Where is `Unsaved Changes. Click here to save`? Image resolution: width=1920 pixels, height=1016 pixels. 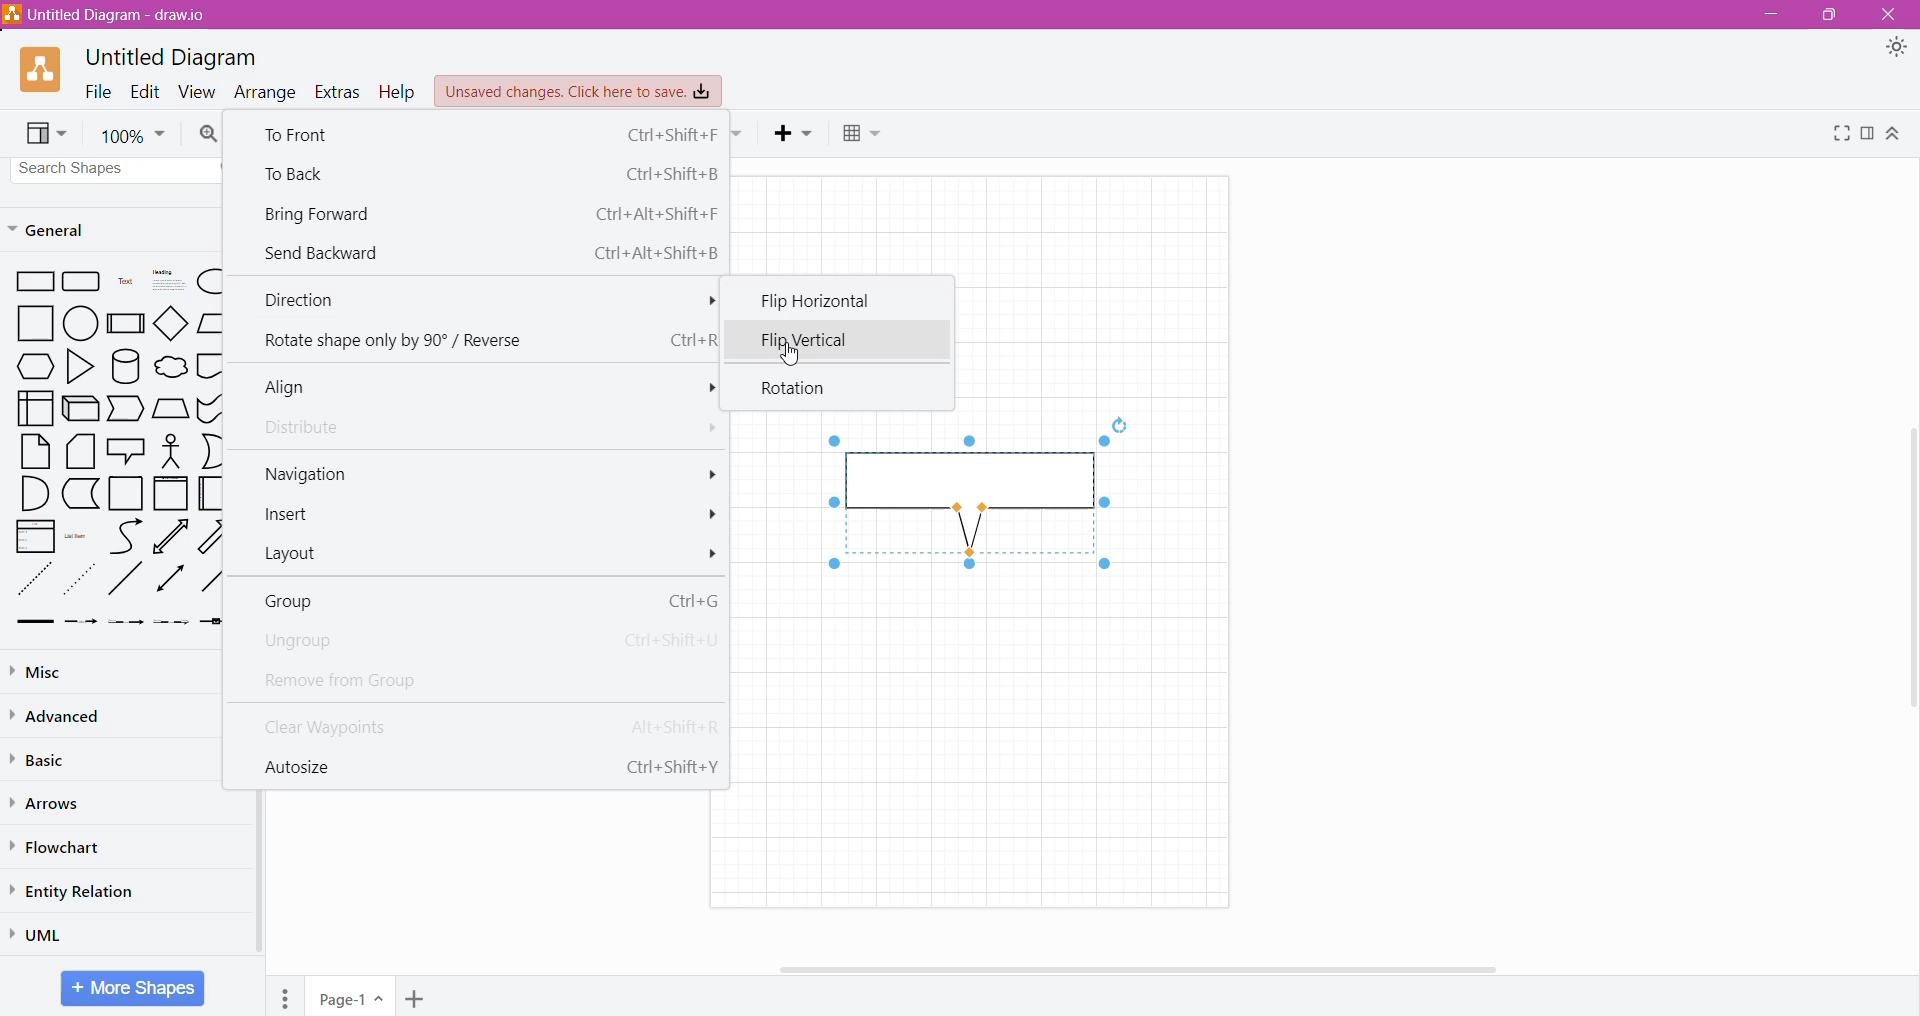 Unsaved Changes. Click here to save is located at coordinates (579, 92).